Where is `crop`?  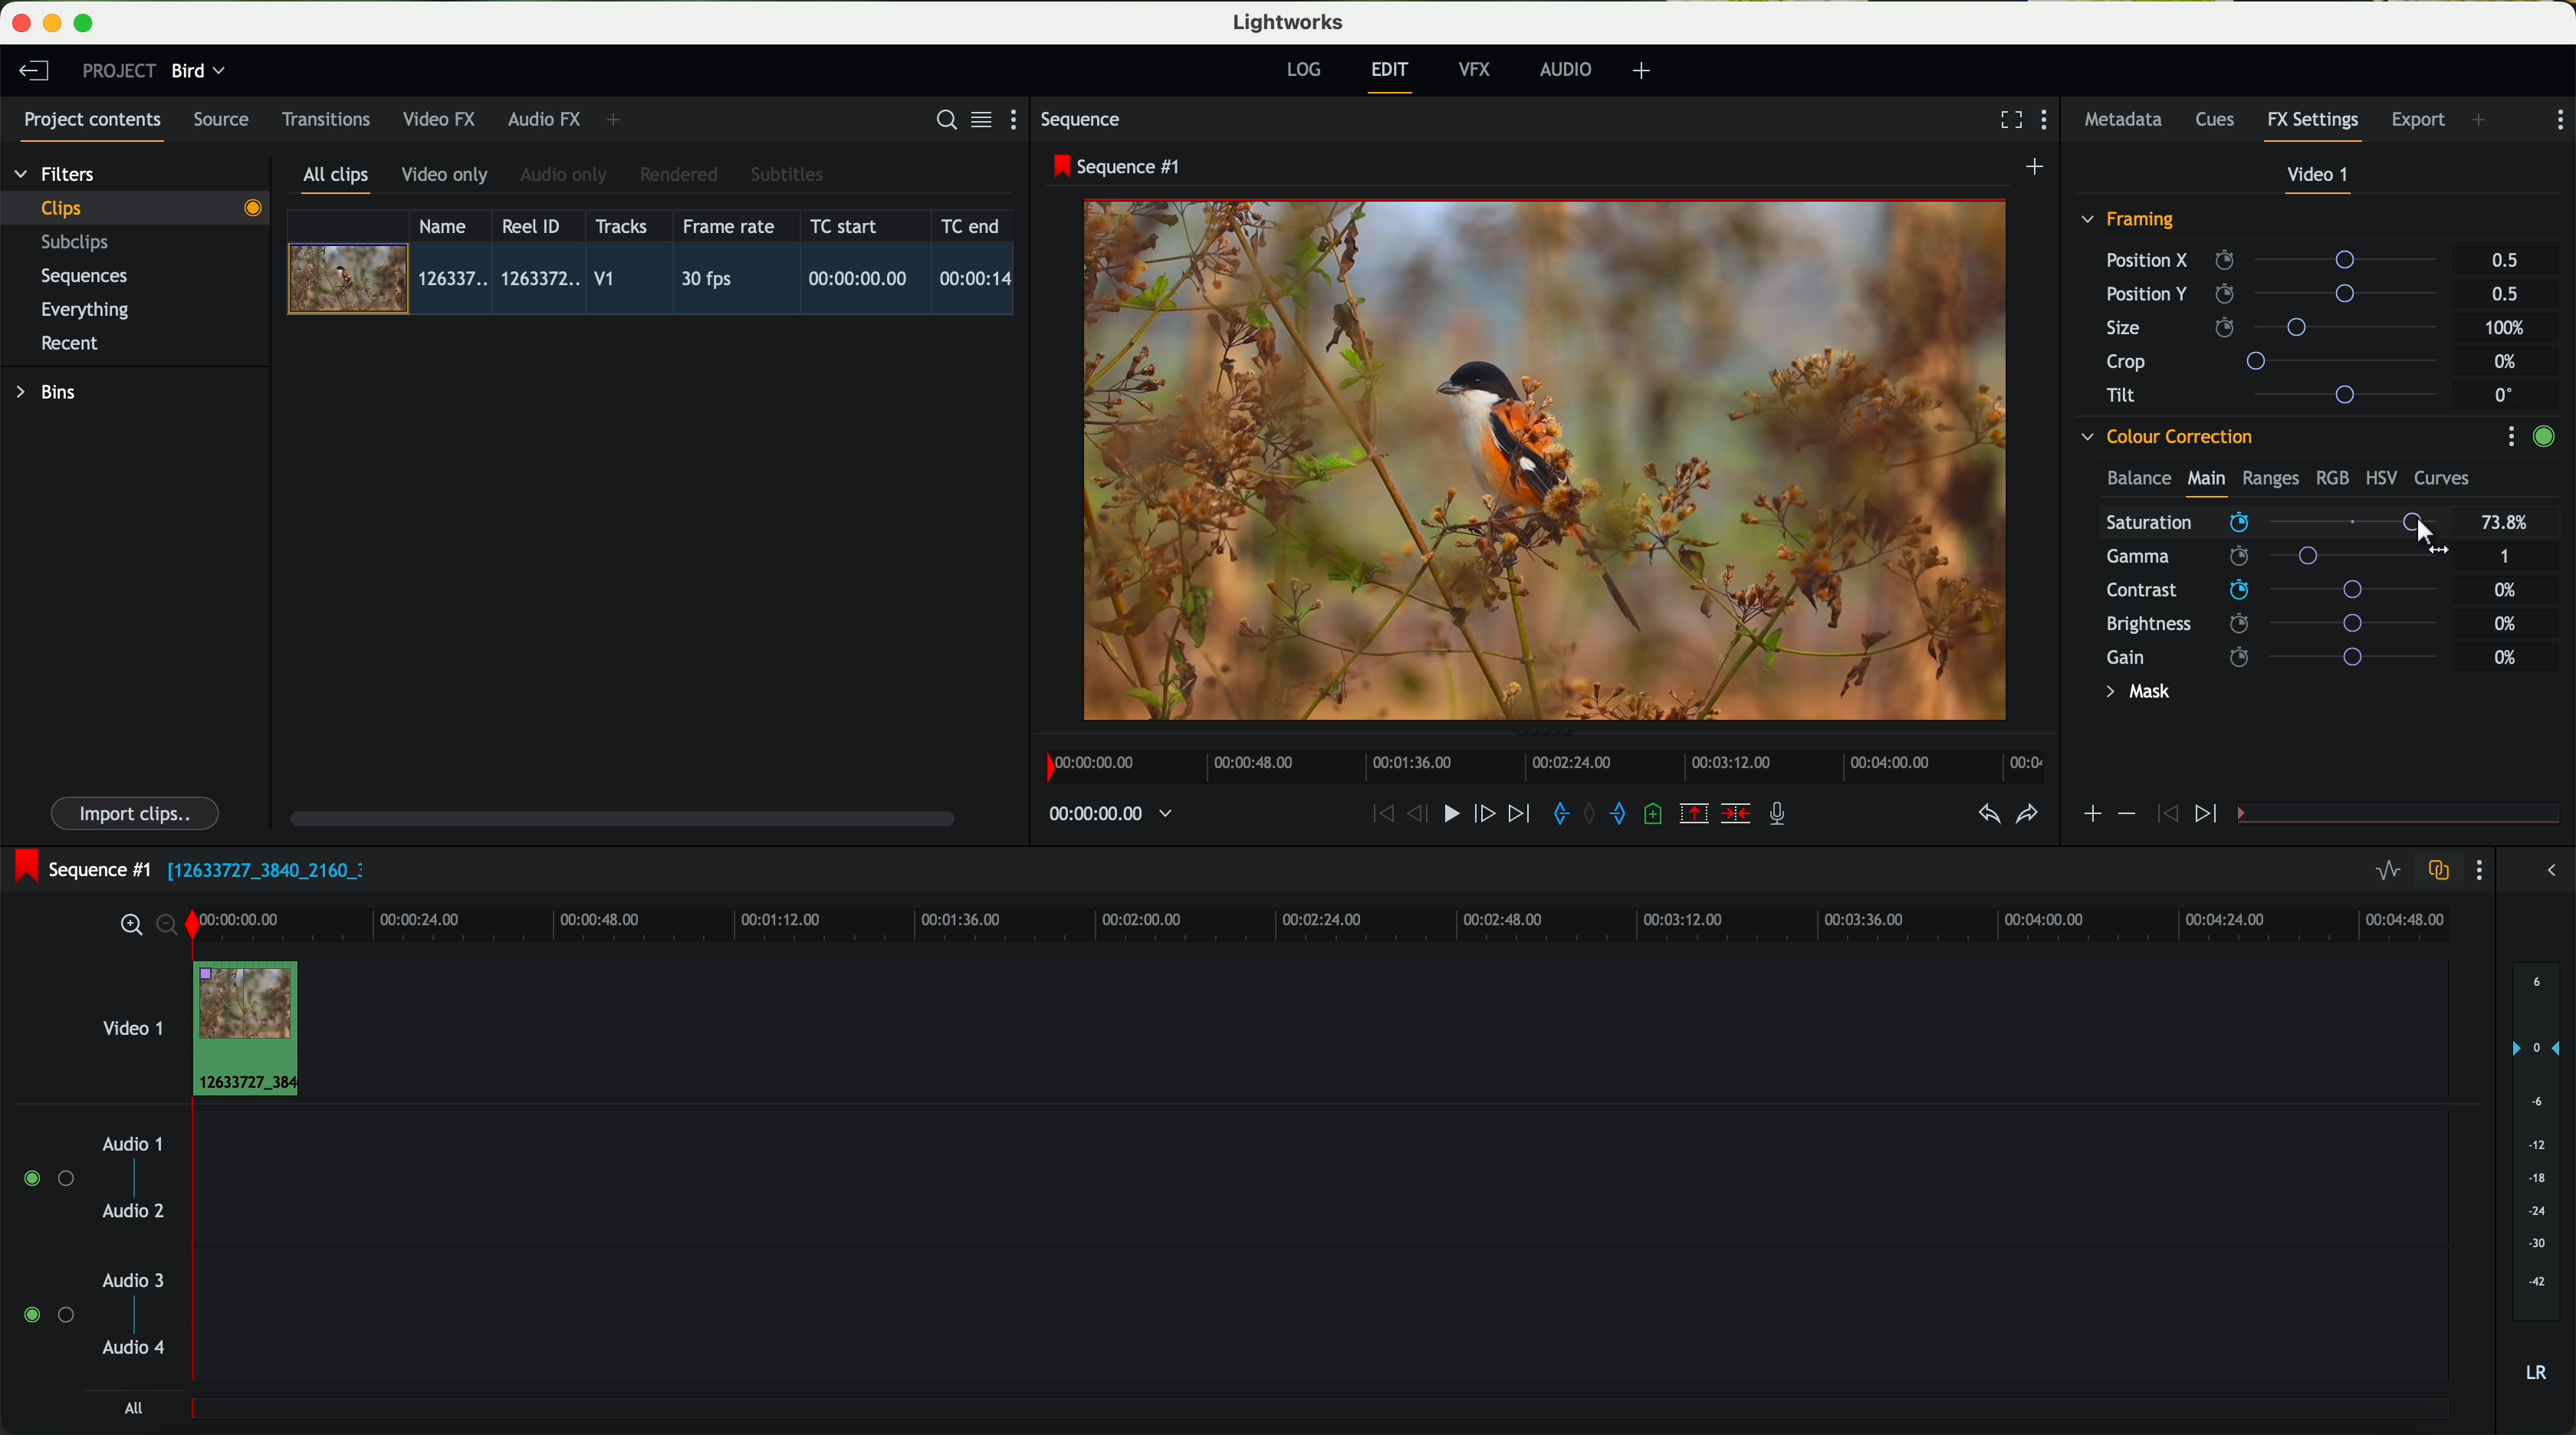 crop is located at coordinates (2280, 360).